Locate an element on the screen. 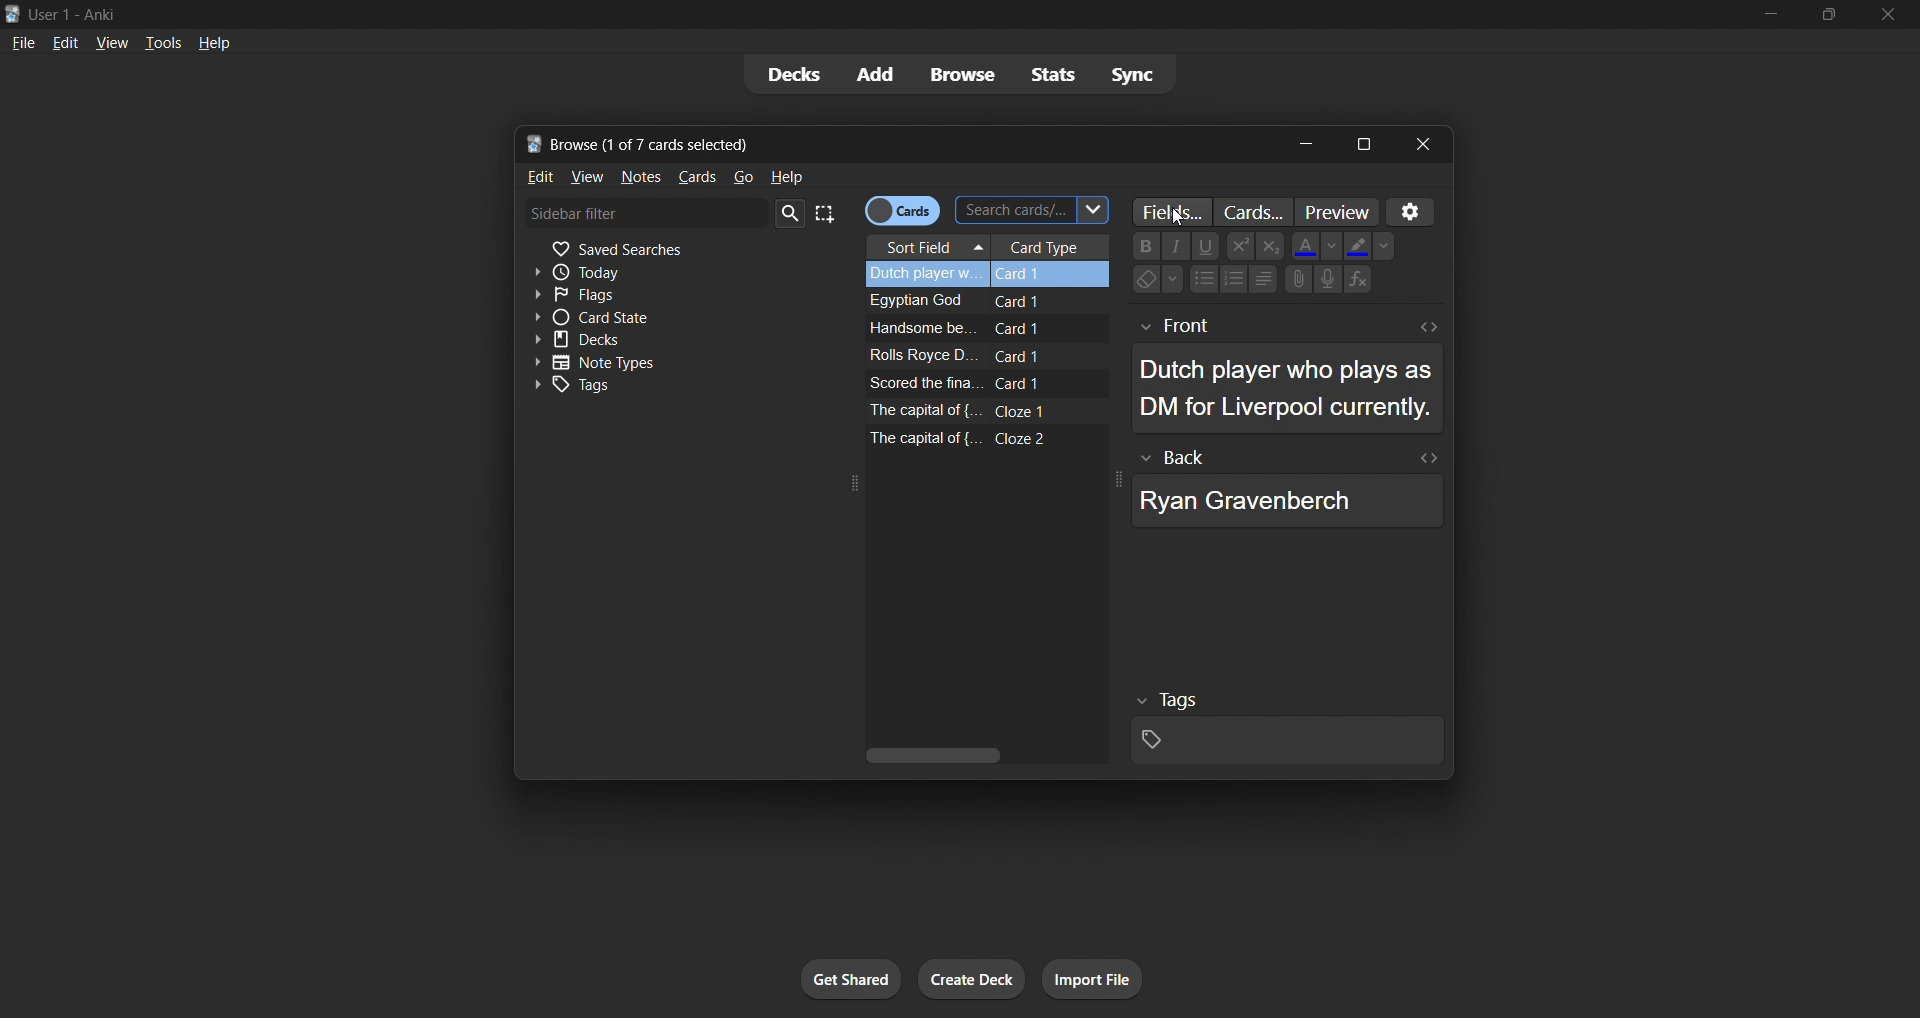 The image size is (1920, 1018). underline is located at coordinates (1206, 246).